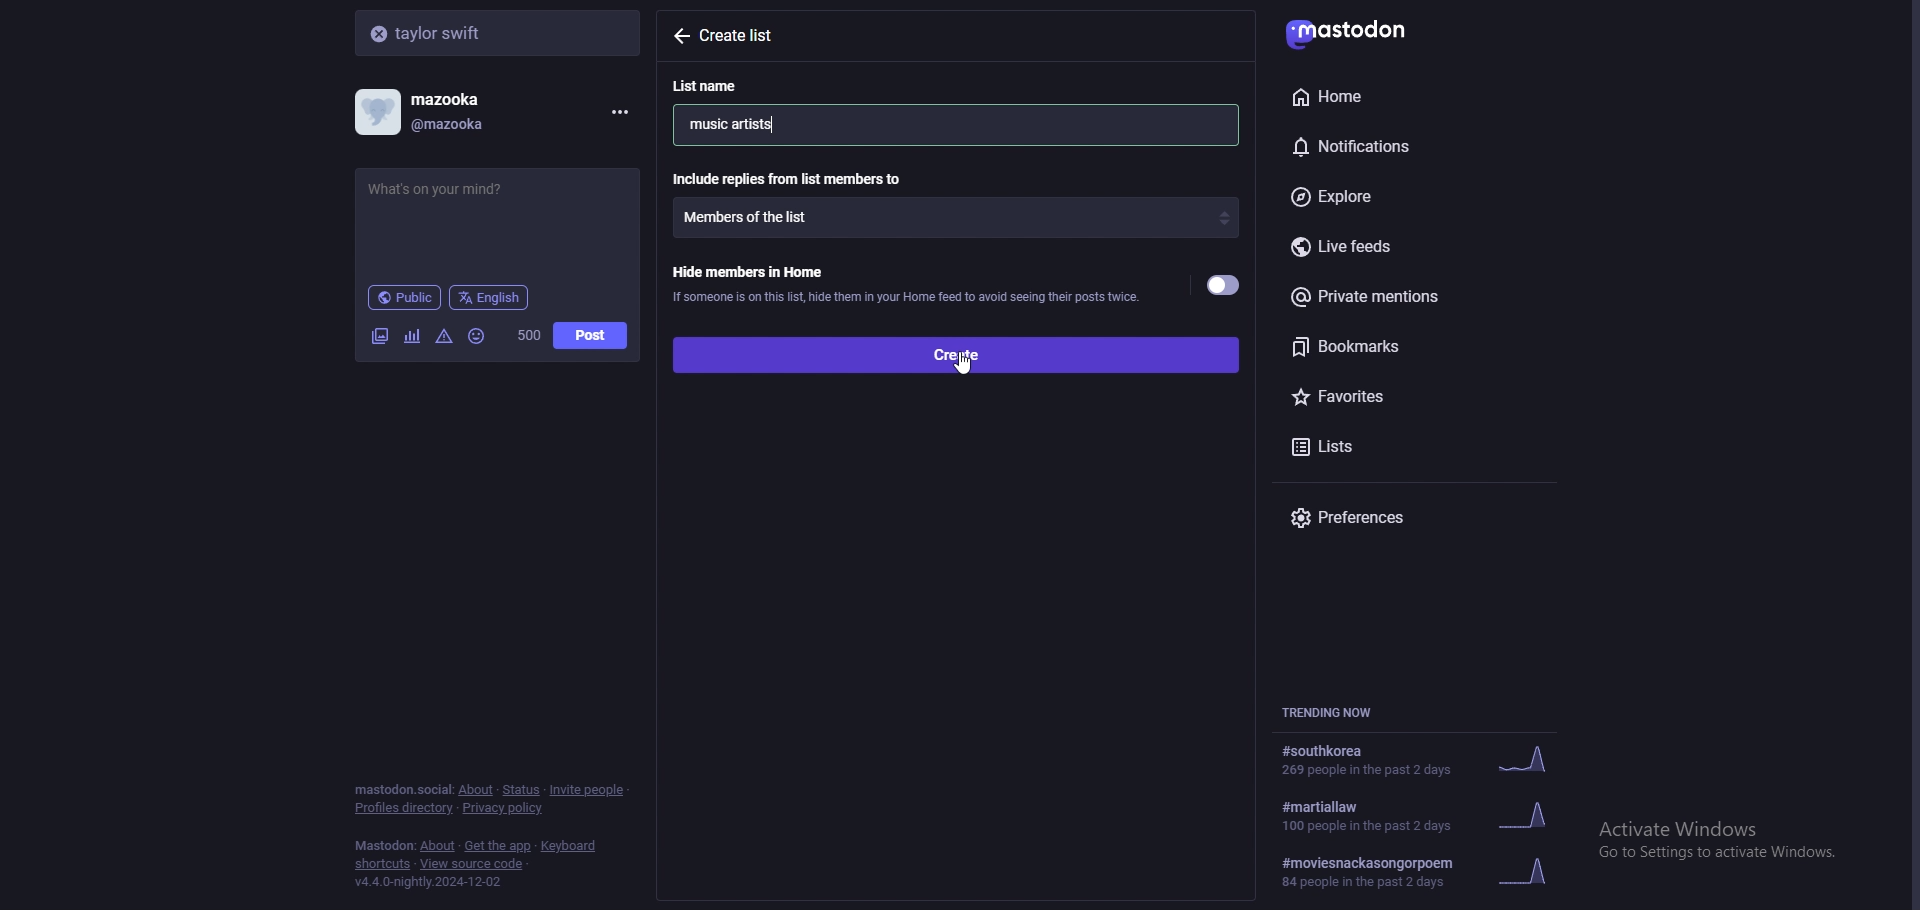 Image resolution: width=1920 pixels, height=910 pixels. What do you see at coordinates (588, 789) in the screenshot?
I see `invite people` at bounding box center [588, 789].